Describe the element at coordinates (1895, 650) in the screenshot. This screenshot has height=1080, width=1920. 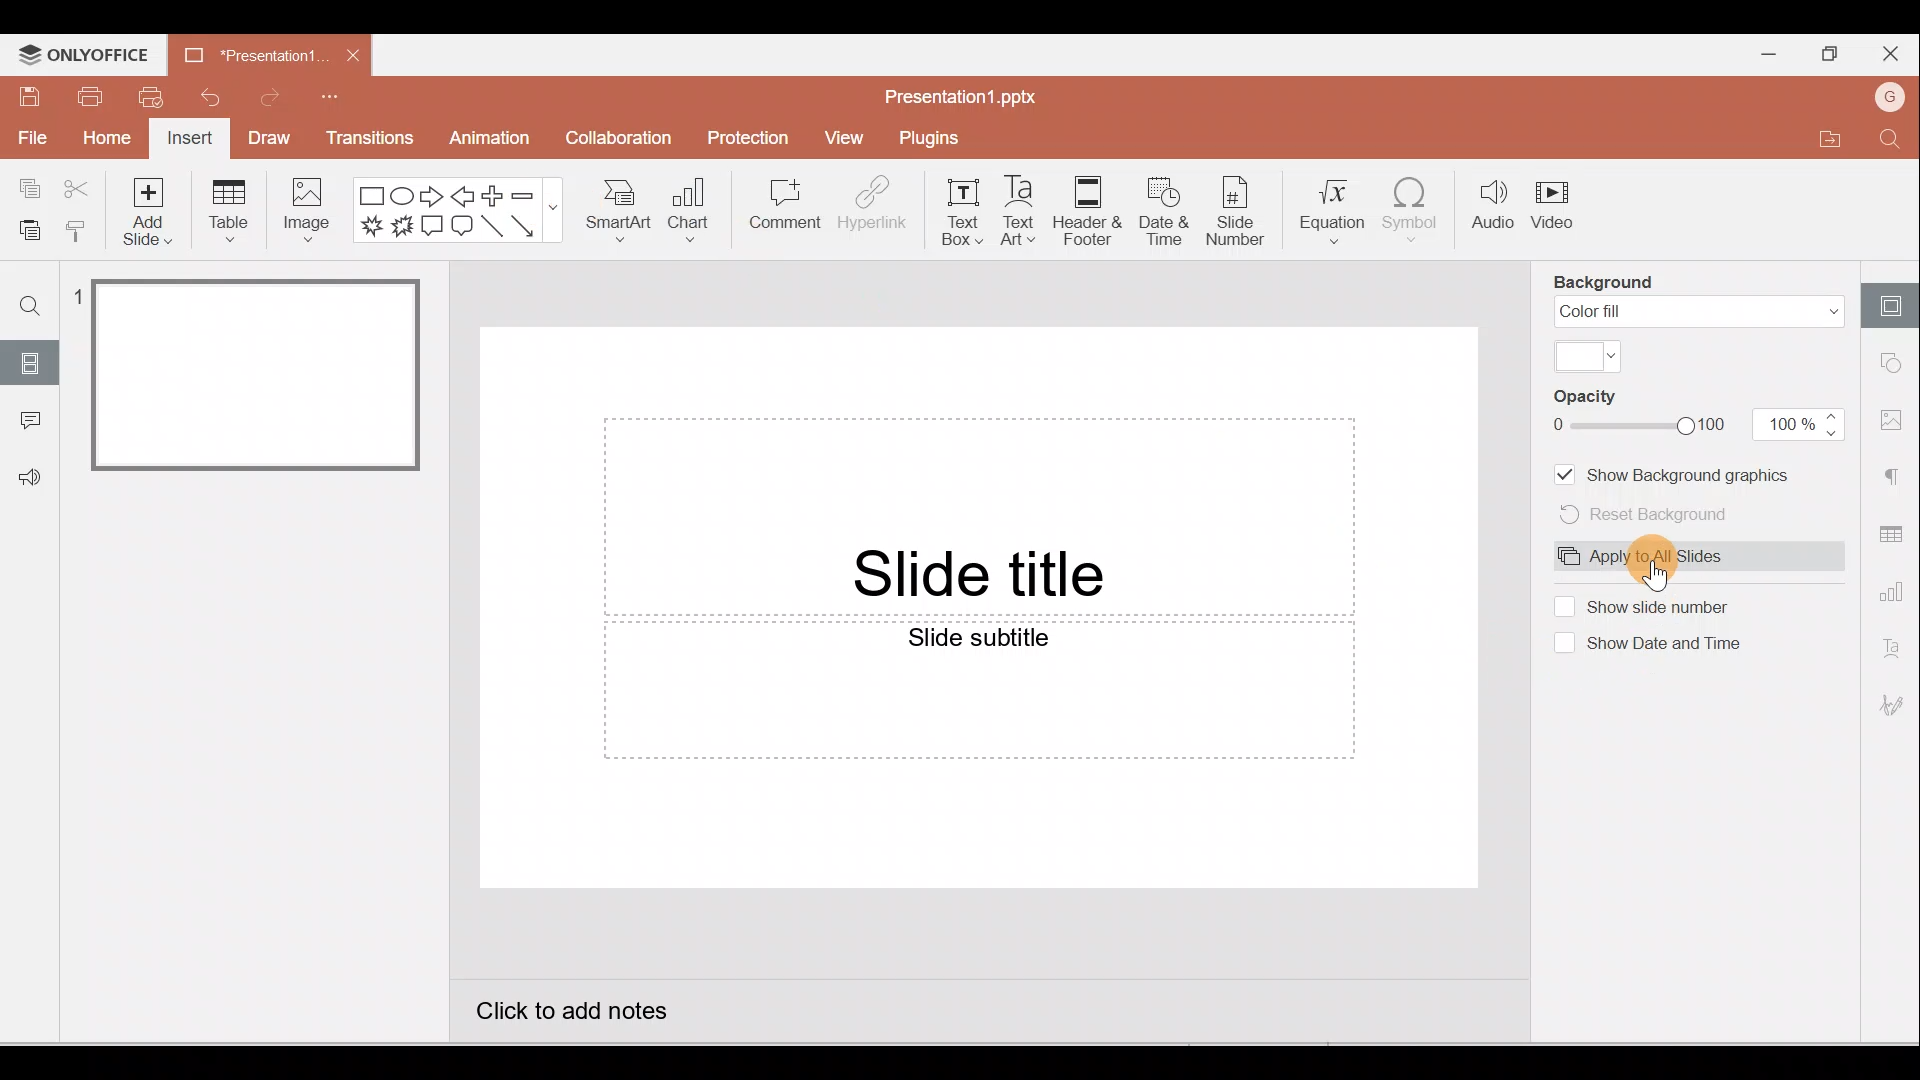
I see `Text Art settings` at that location.